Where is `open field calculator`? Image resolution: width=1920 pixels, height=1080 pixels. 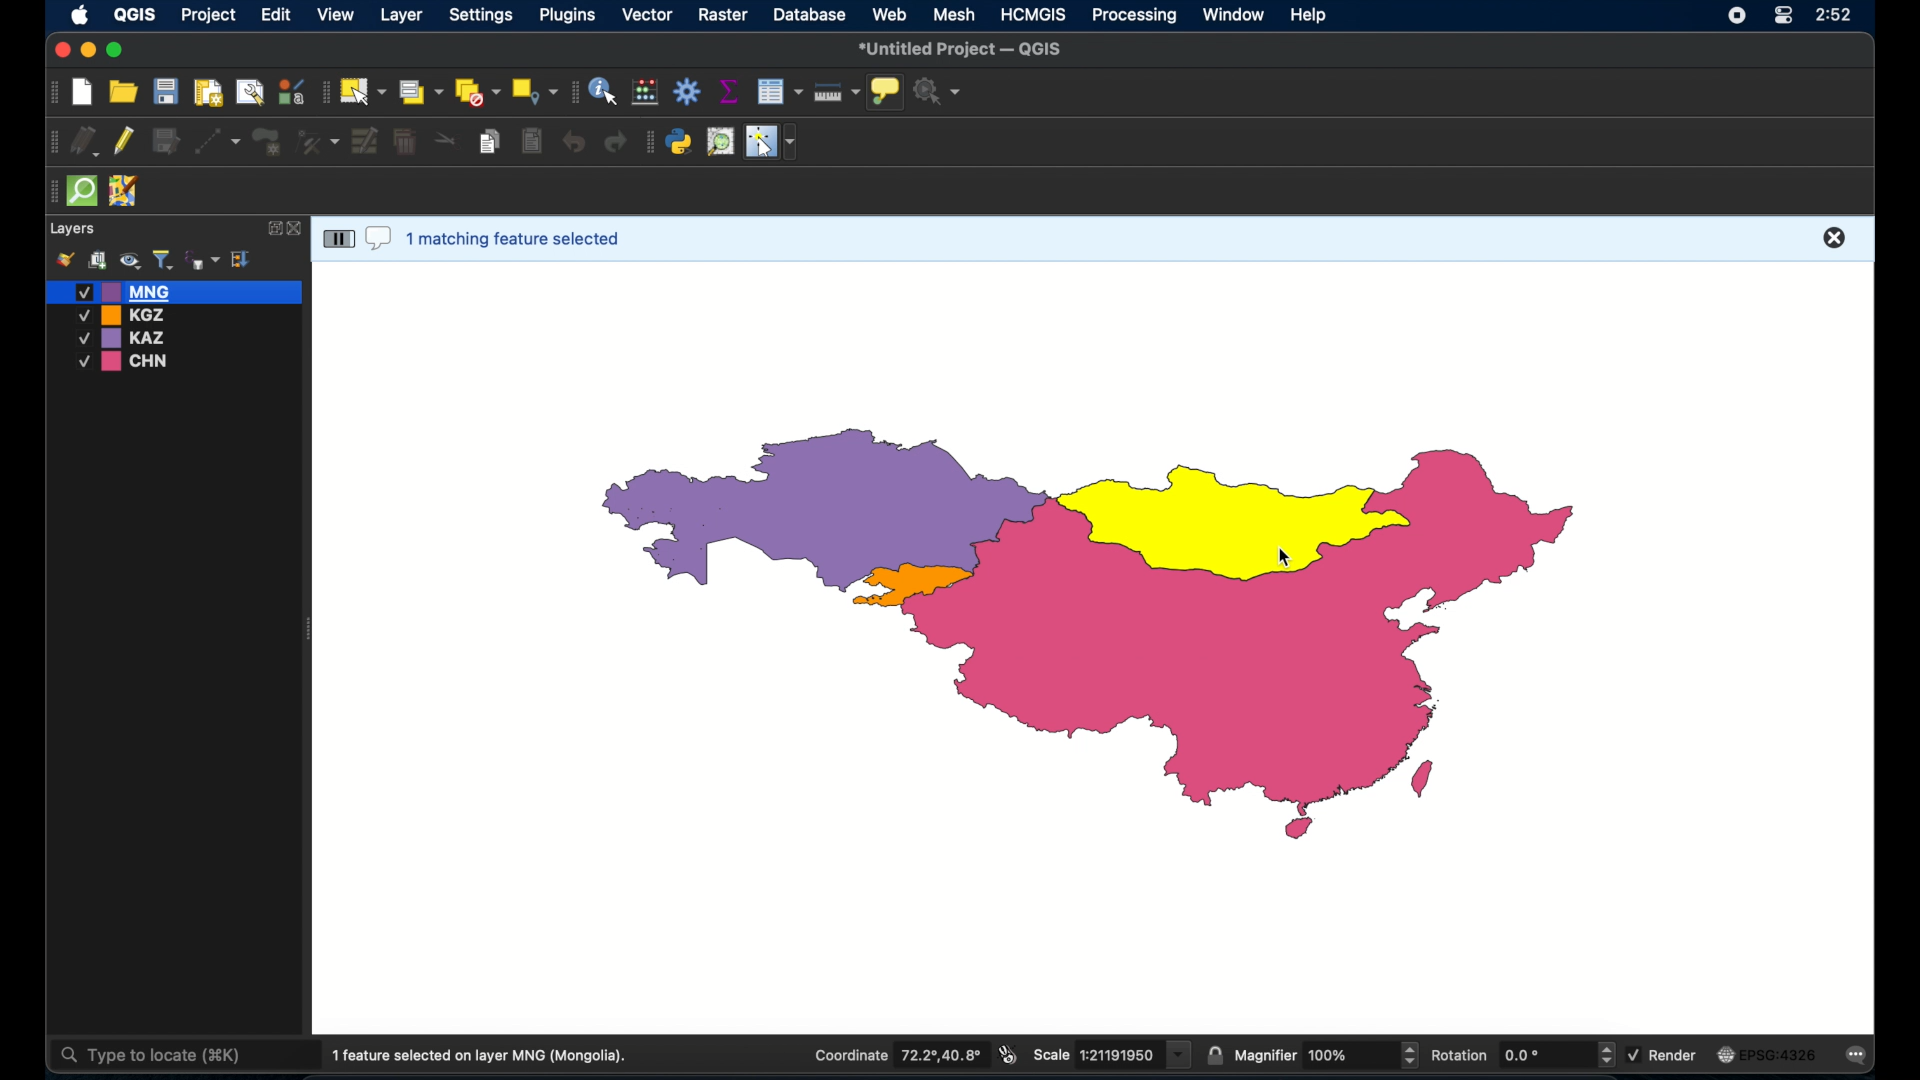
open field calculator is located at coordinates (647, 91).